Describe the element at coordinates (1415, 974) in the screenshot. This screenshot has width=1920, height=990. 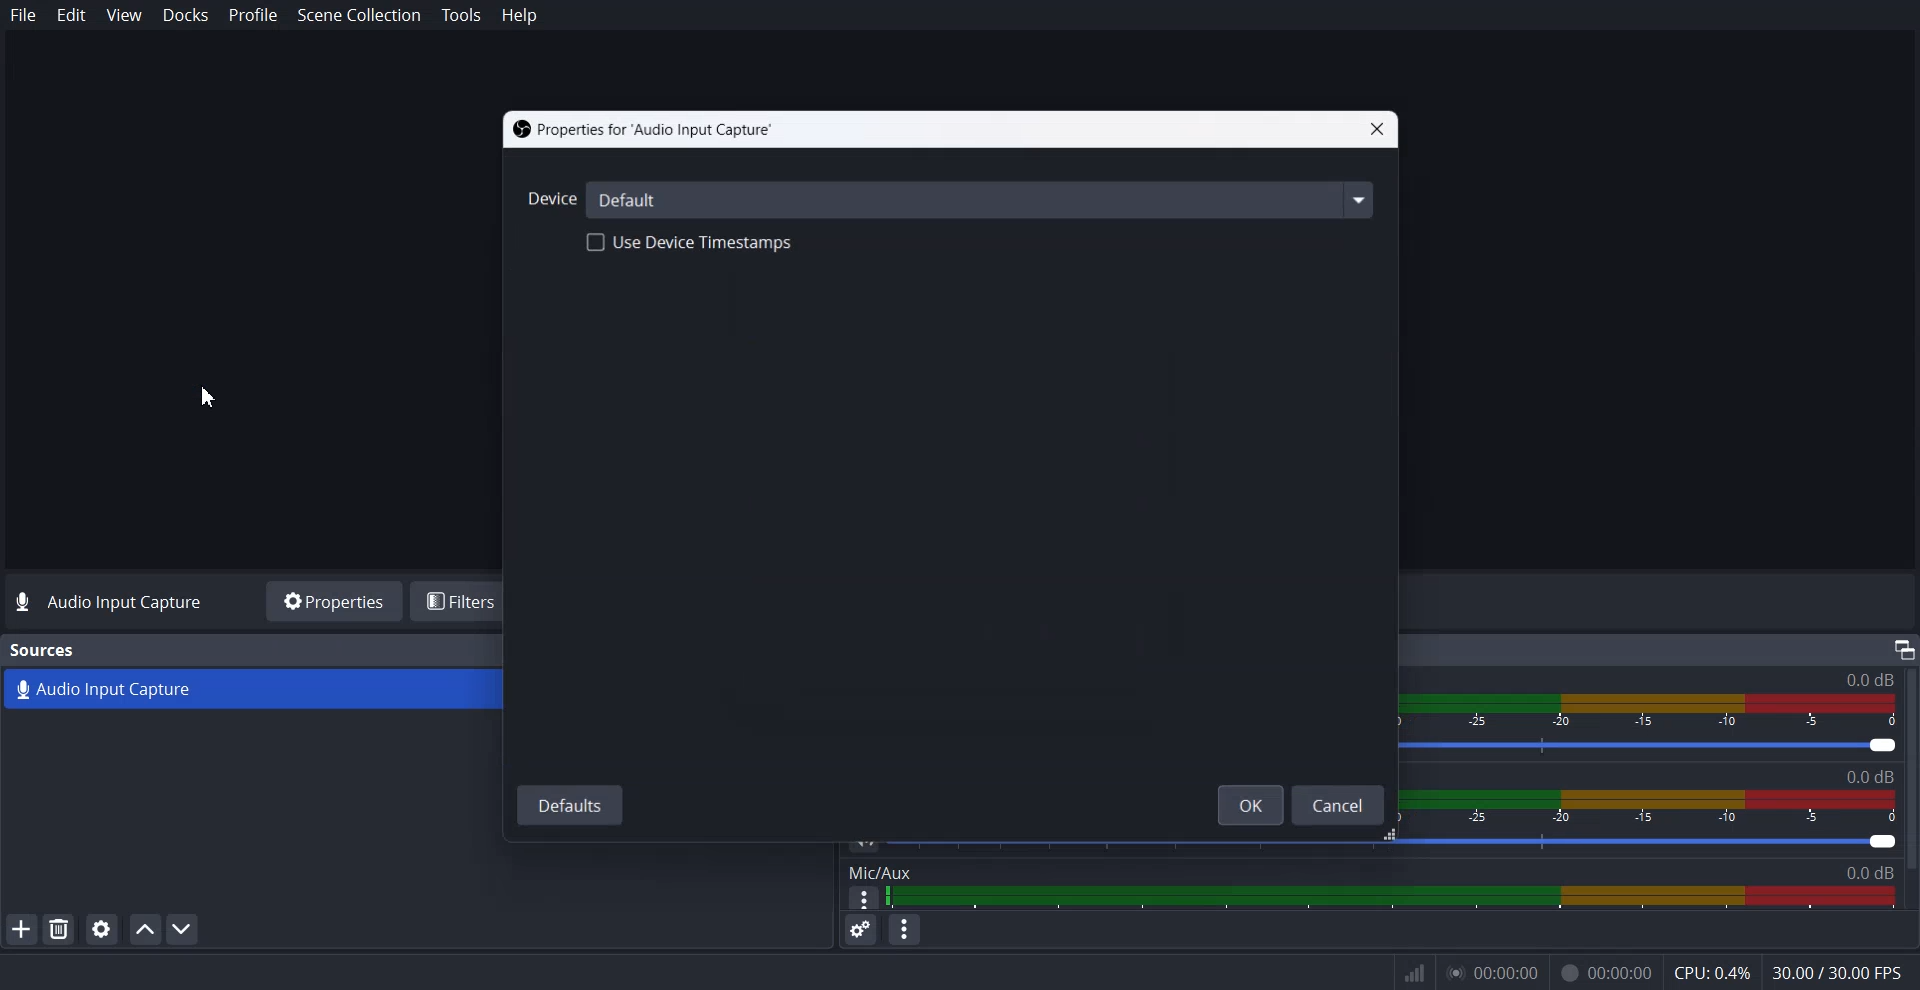
I see `Inf` at that location.